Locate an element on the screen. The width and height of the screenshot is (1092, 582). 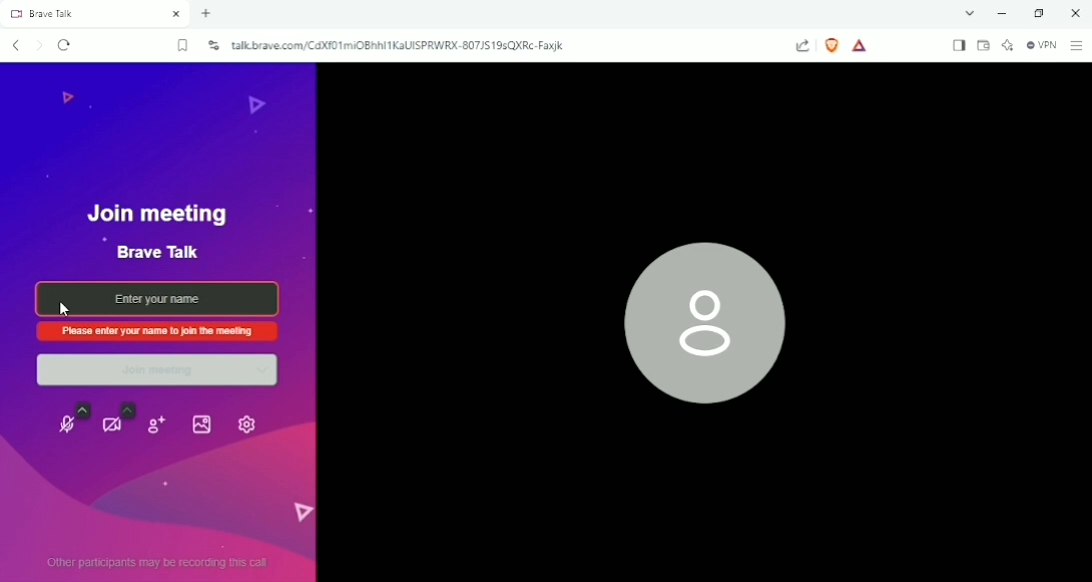
Profile is located at coordinates (714, 323).